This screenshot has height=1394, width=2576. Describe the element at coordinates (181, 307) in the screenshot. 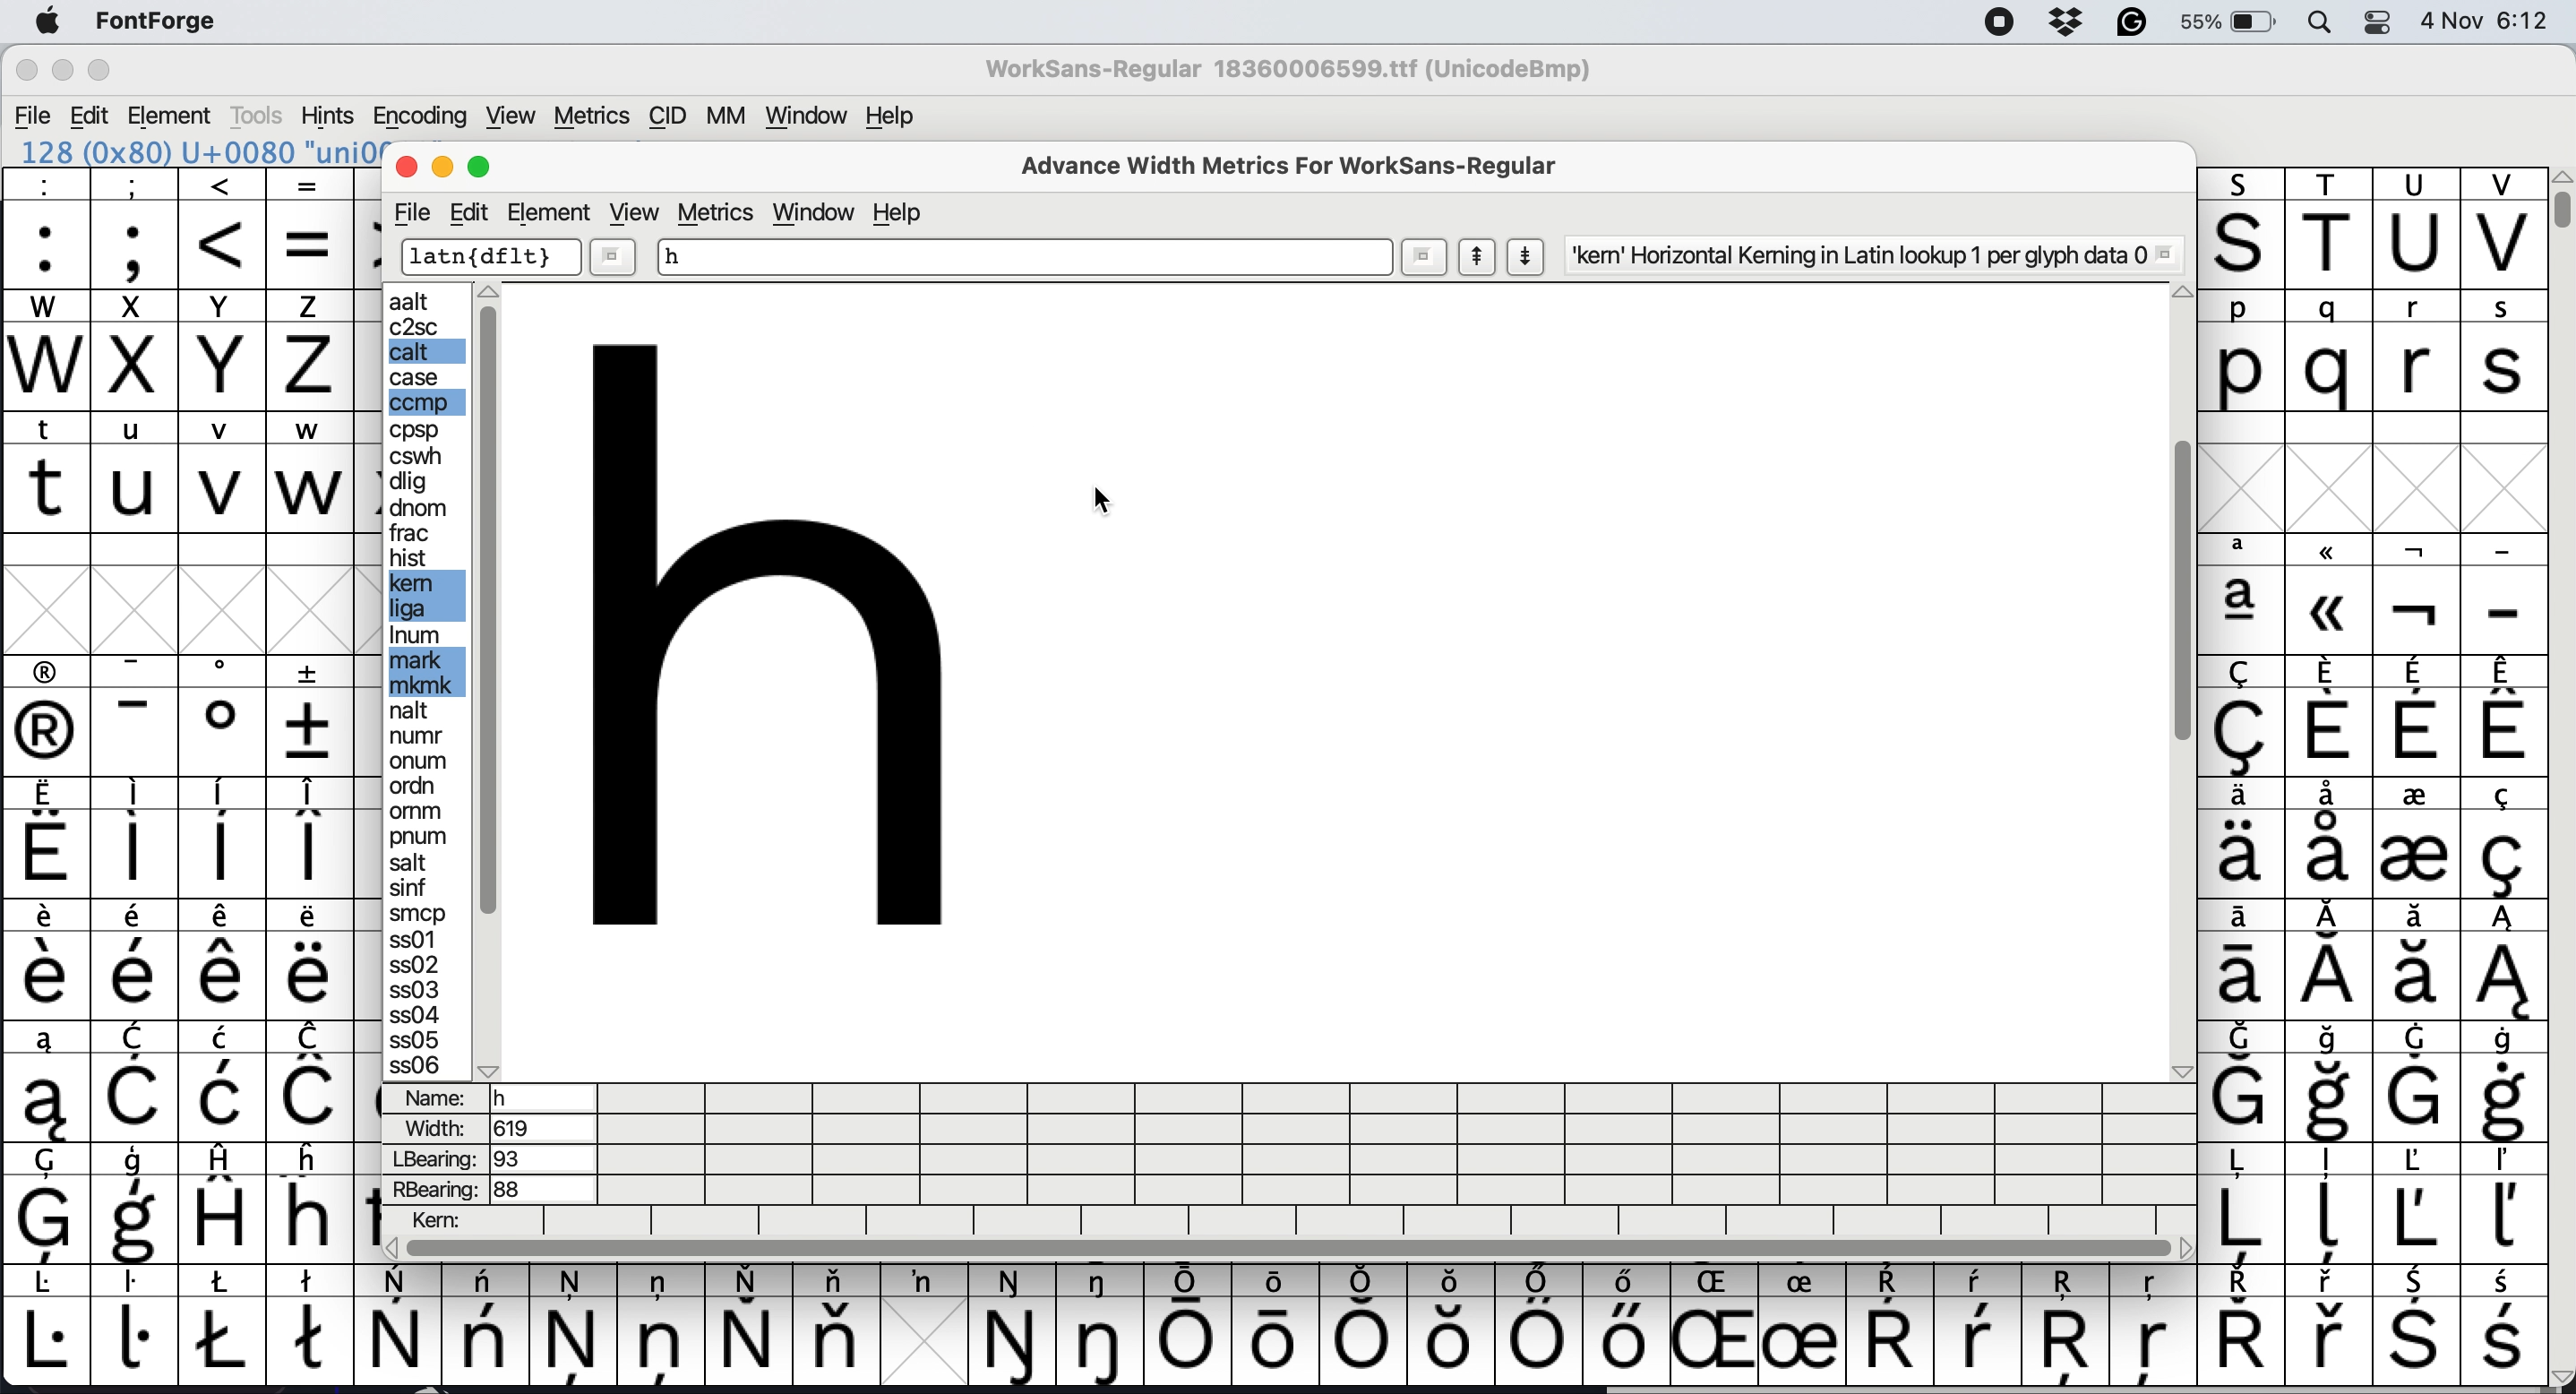

I see `uppercase letters` at that location.